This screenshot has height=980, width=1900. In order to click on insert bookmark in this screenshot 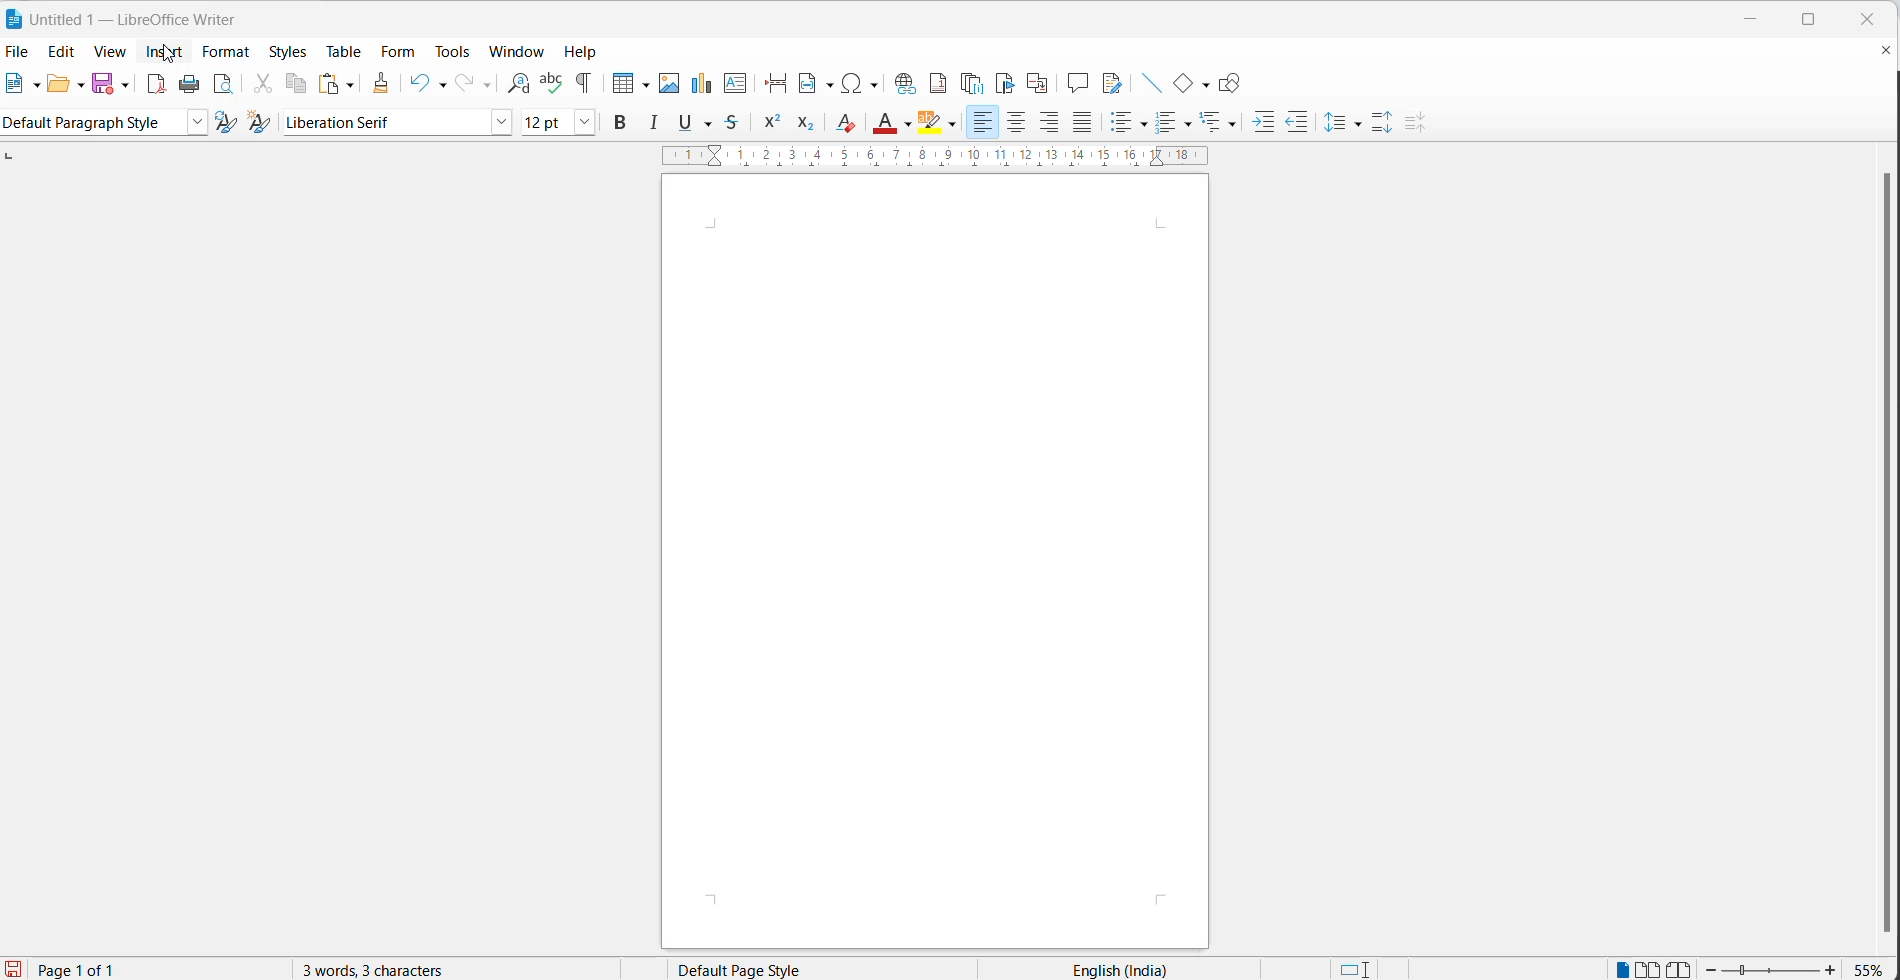, I will do `click(1003, 83)`.